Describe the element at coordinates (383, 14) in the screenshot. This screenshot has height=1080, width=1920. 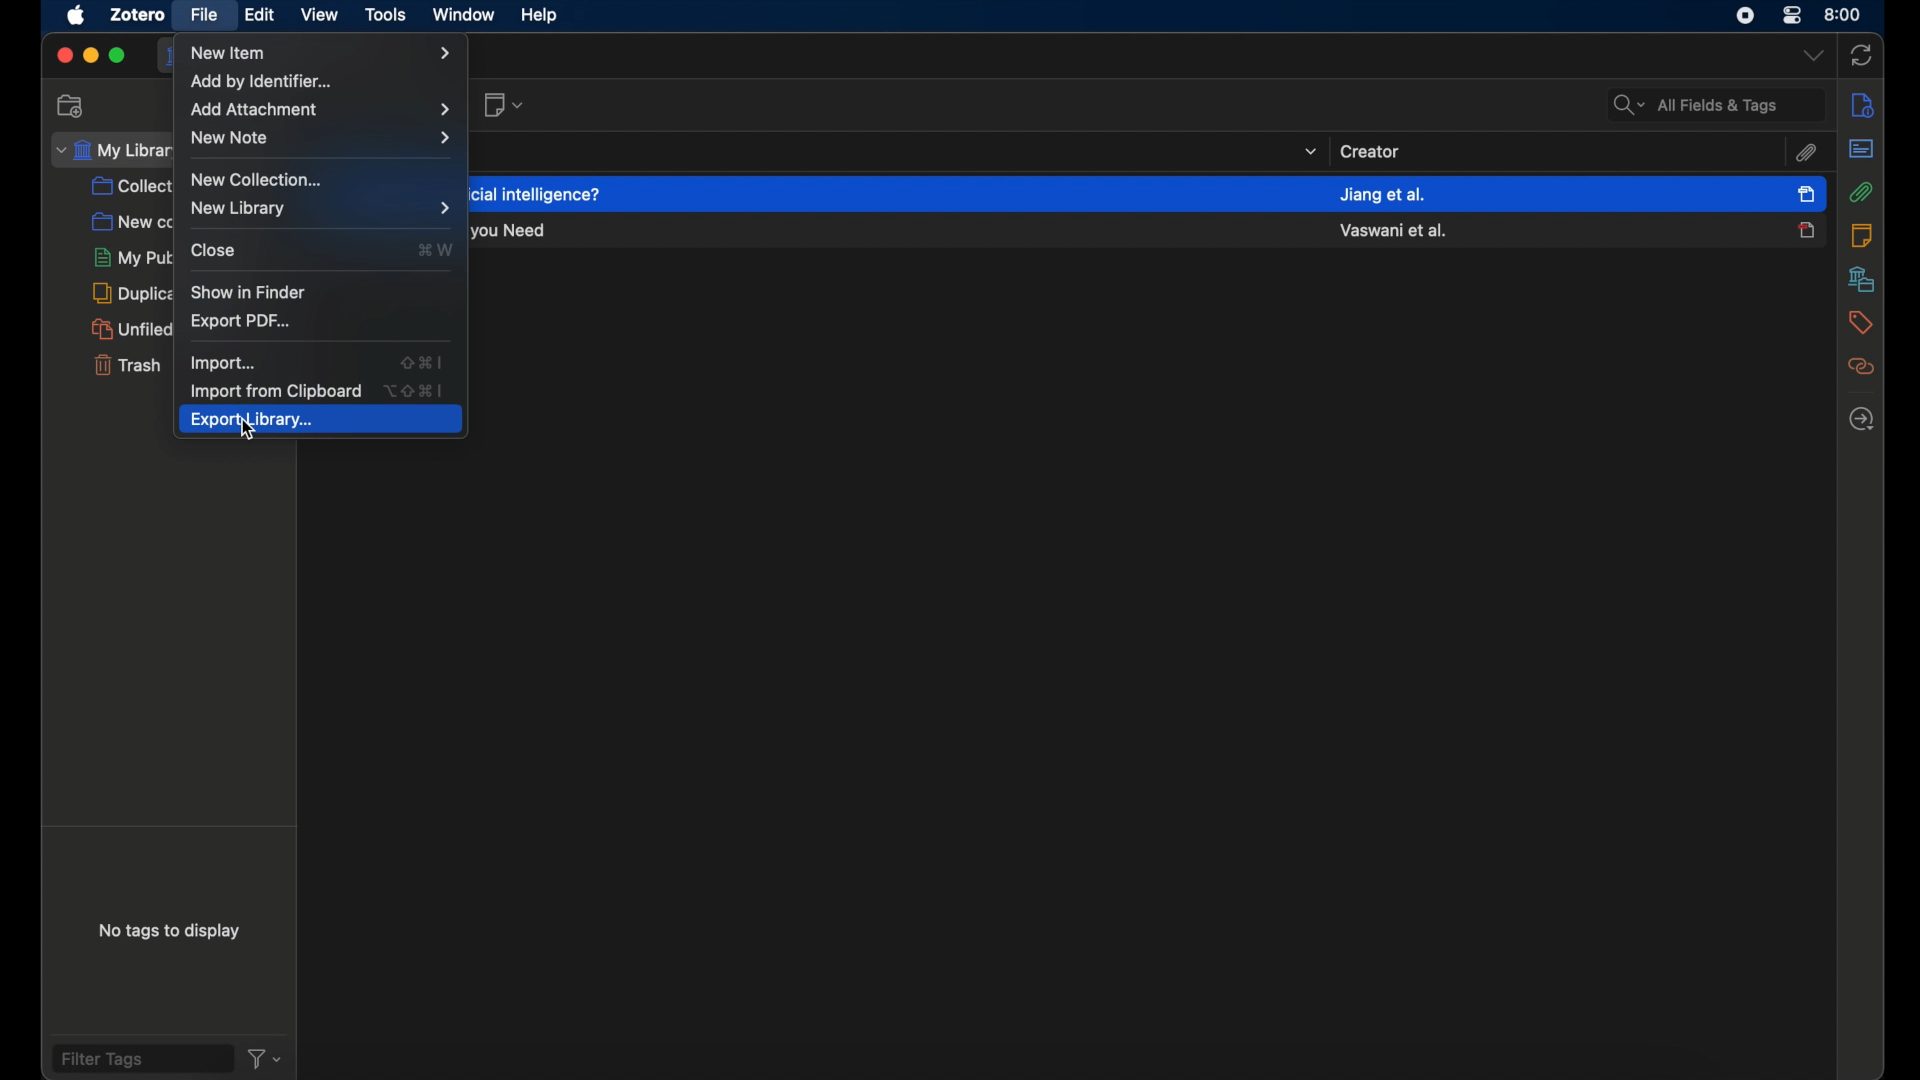
I see `tools` at that location.